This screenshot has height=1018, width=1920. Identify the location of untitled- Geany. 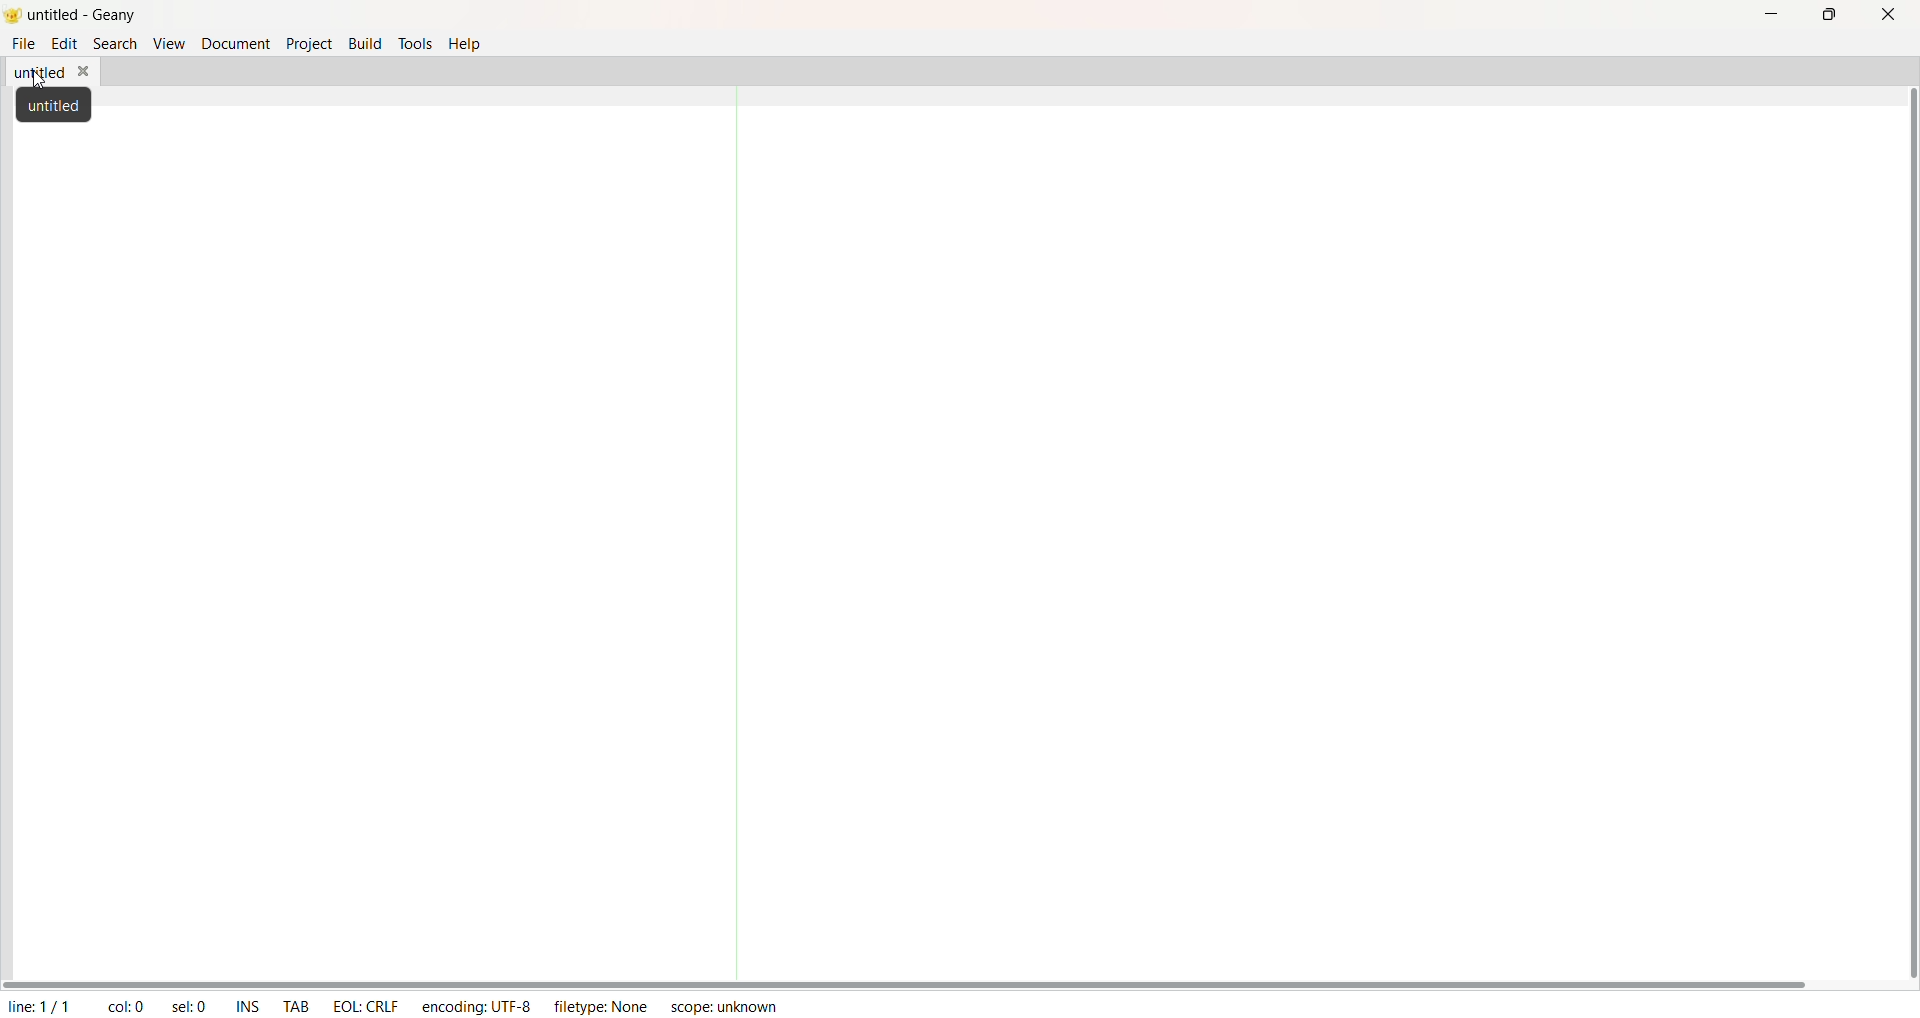
(89, 16).